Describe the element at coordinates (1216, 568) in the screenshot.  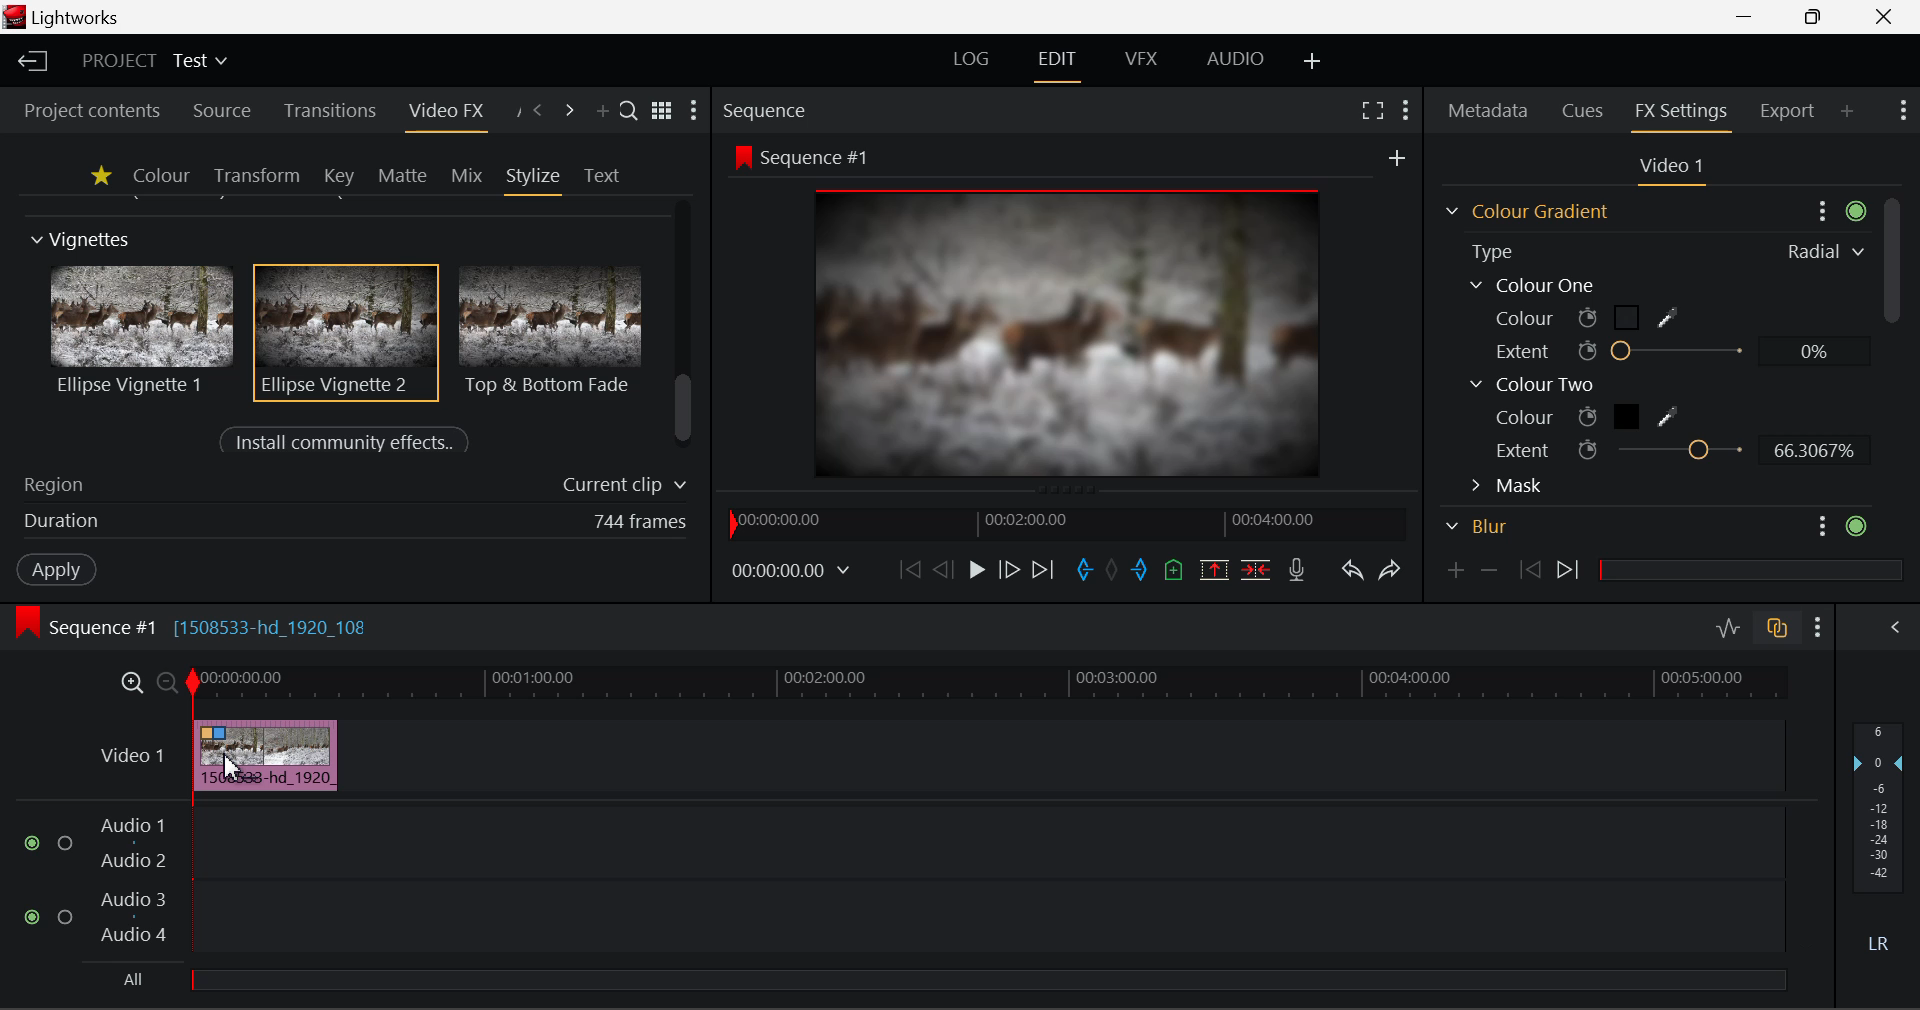
I see `Remove Marked Section` at that location.